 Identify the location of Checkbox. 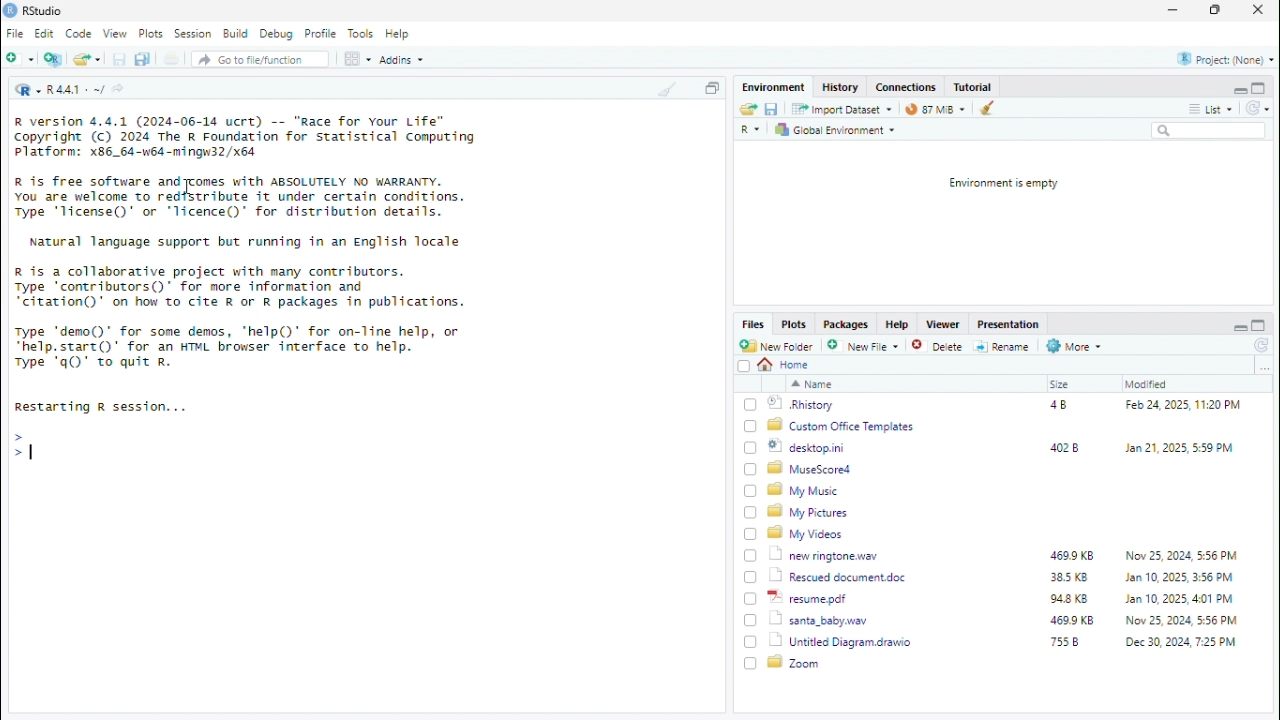
(751, 469).